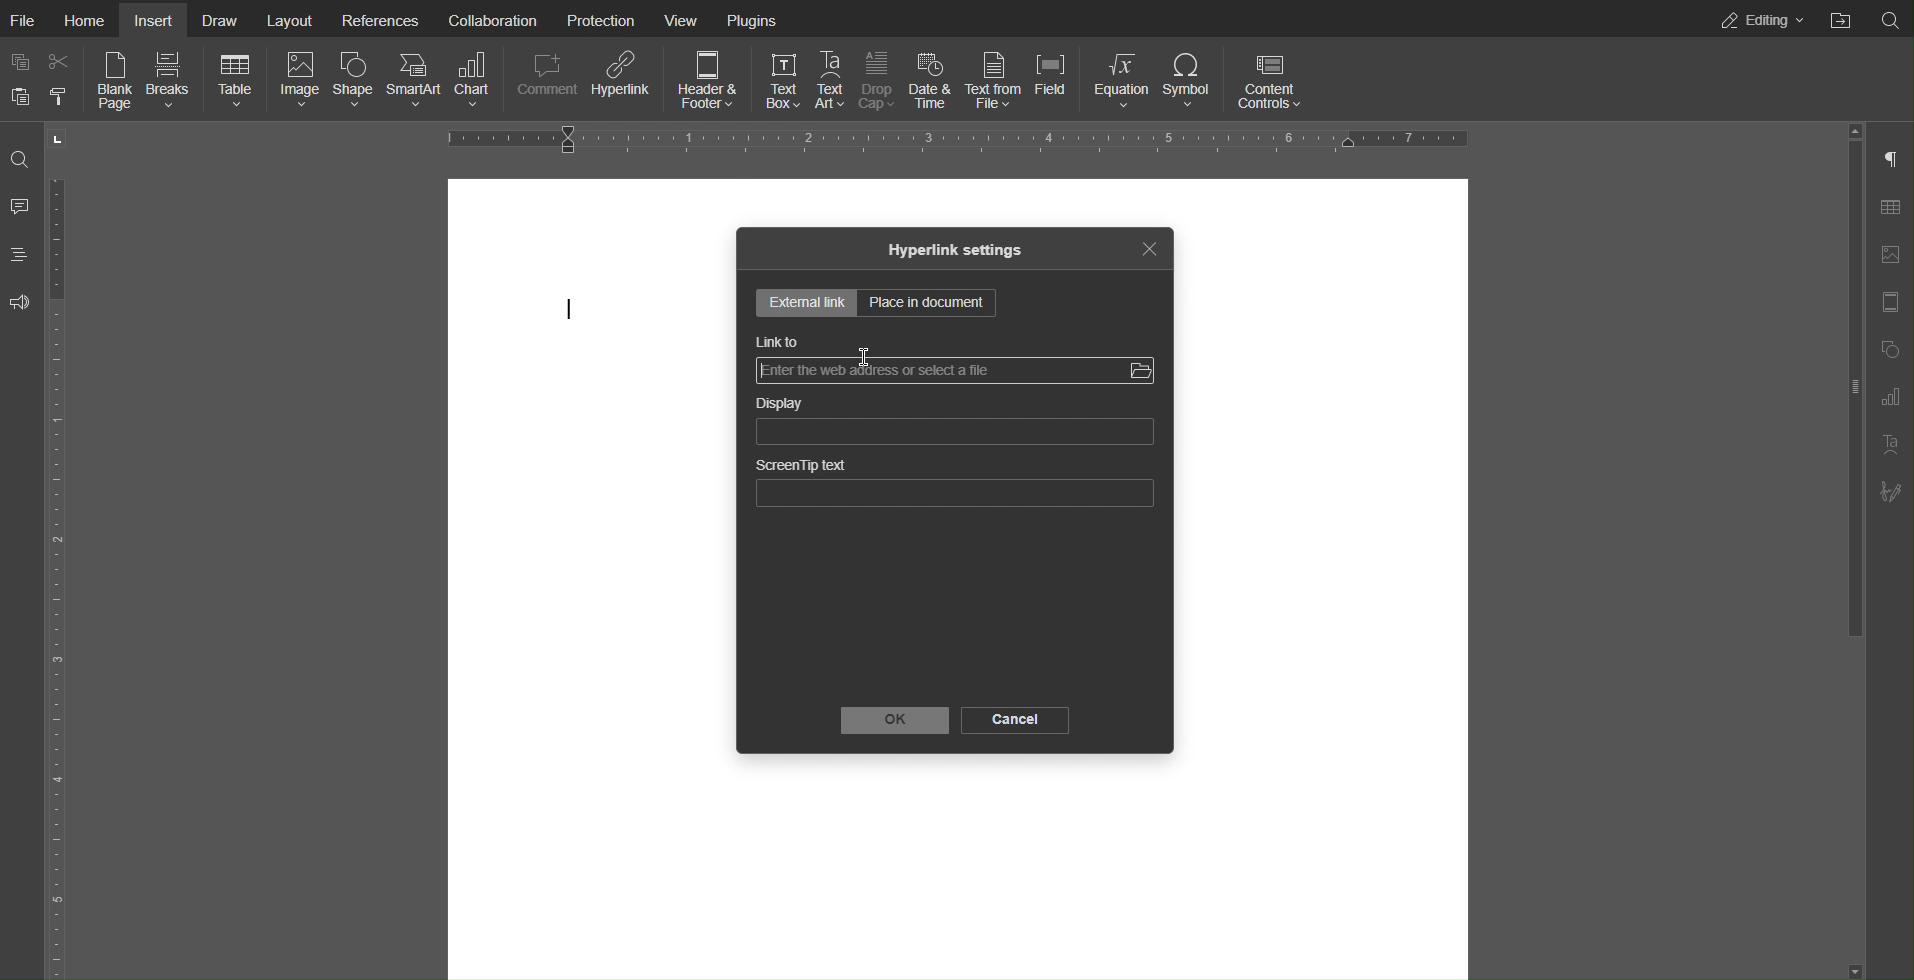  What do you see at coordinates (862, 359) in the screenshot?
I see `pointer` at bounding box center [862, 359].